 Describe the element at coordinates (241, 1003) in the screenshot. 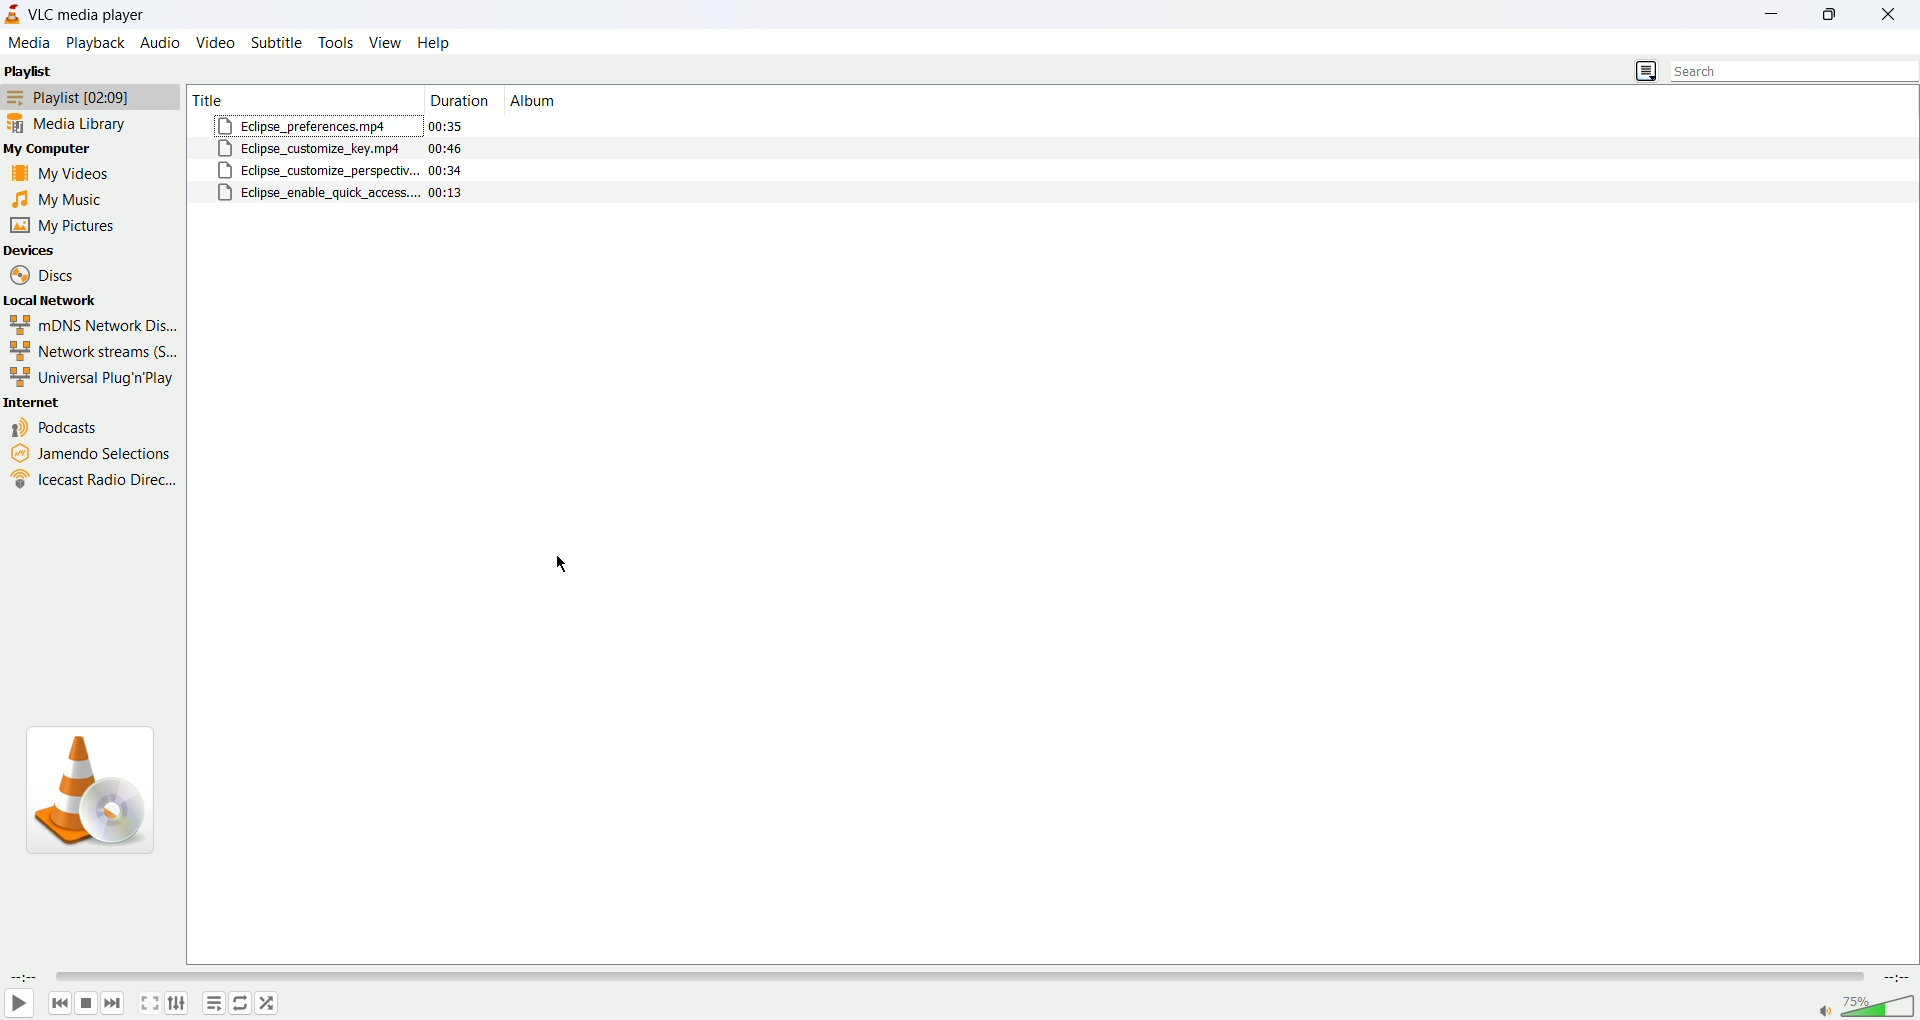

I see `toggle loop` at that location.